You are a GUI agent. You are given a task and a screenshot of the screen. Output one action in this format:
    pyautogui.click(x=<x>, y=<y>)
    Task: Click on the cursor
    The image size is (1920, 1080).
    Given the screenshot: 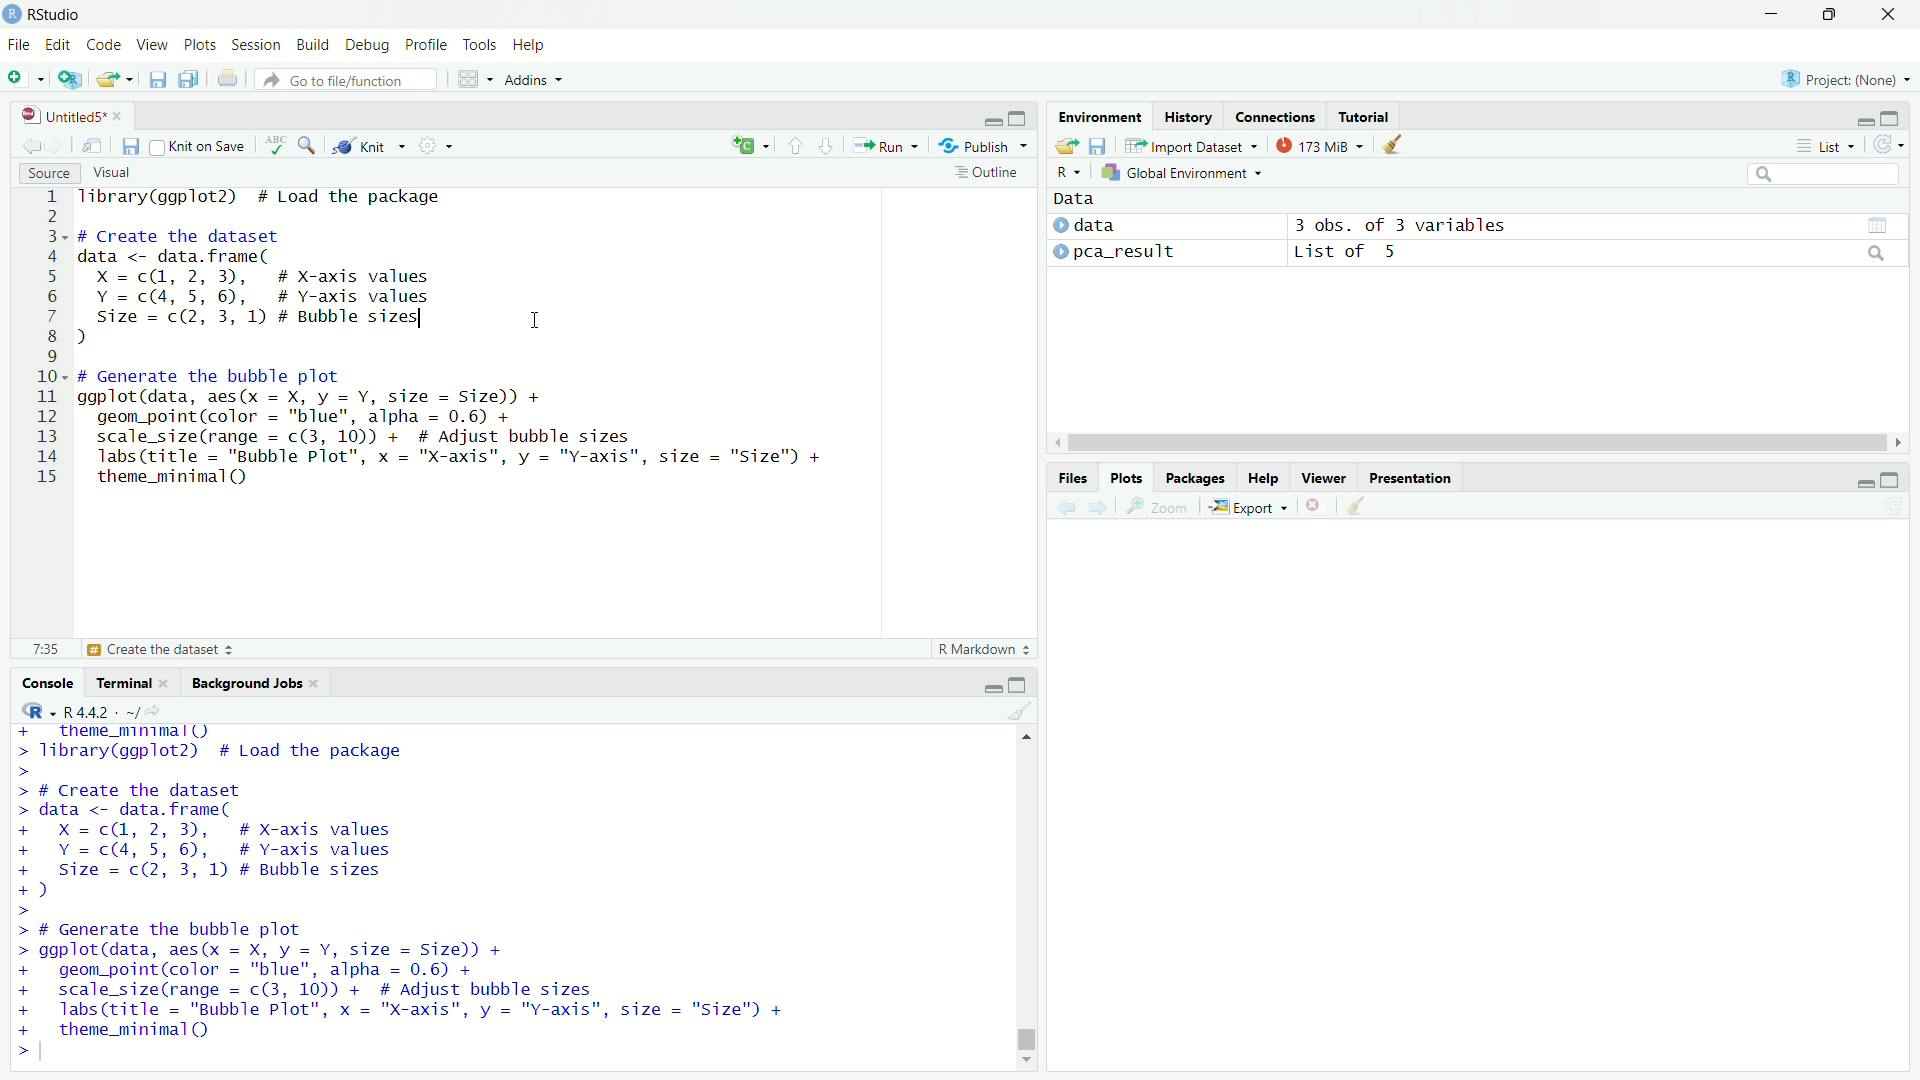 What is the action you would take?
    pyautogui.click(x=536, y=319)
    